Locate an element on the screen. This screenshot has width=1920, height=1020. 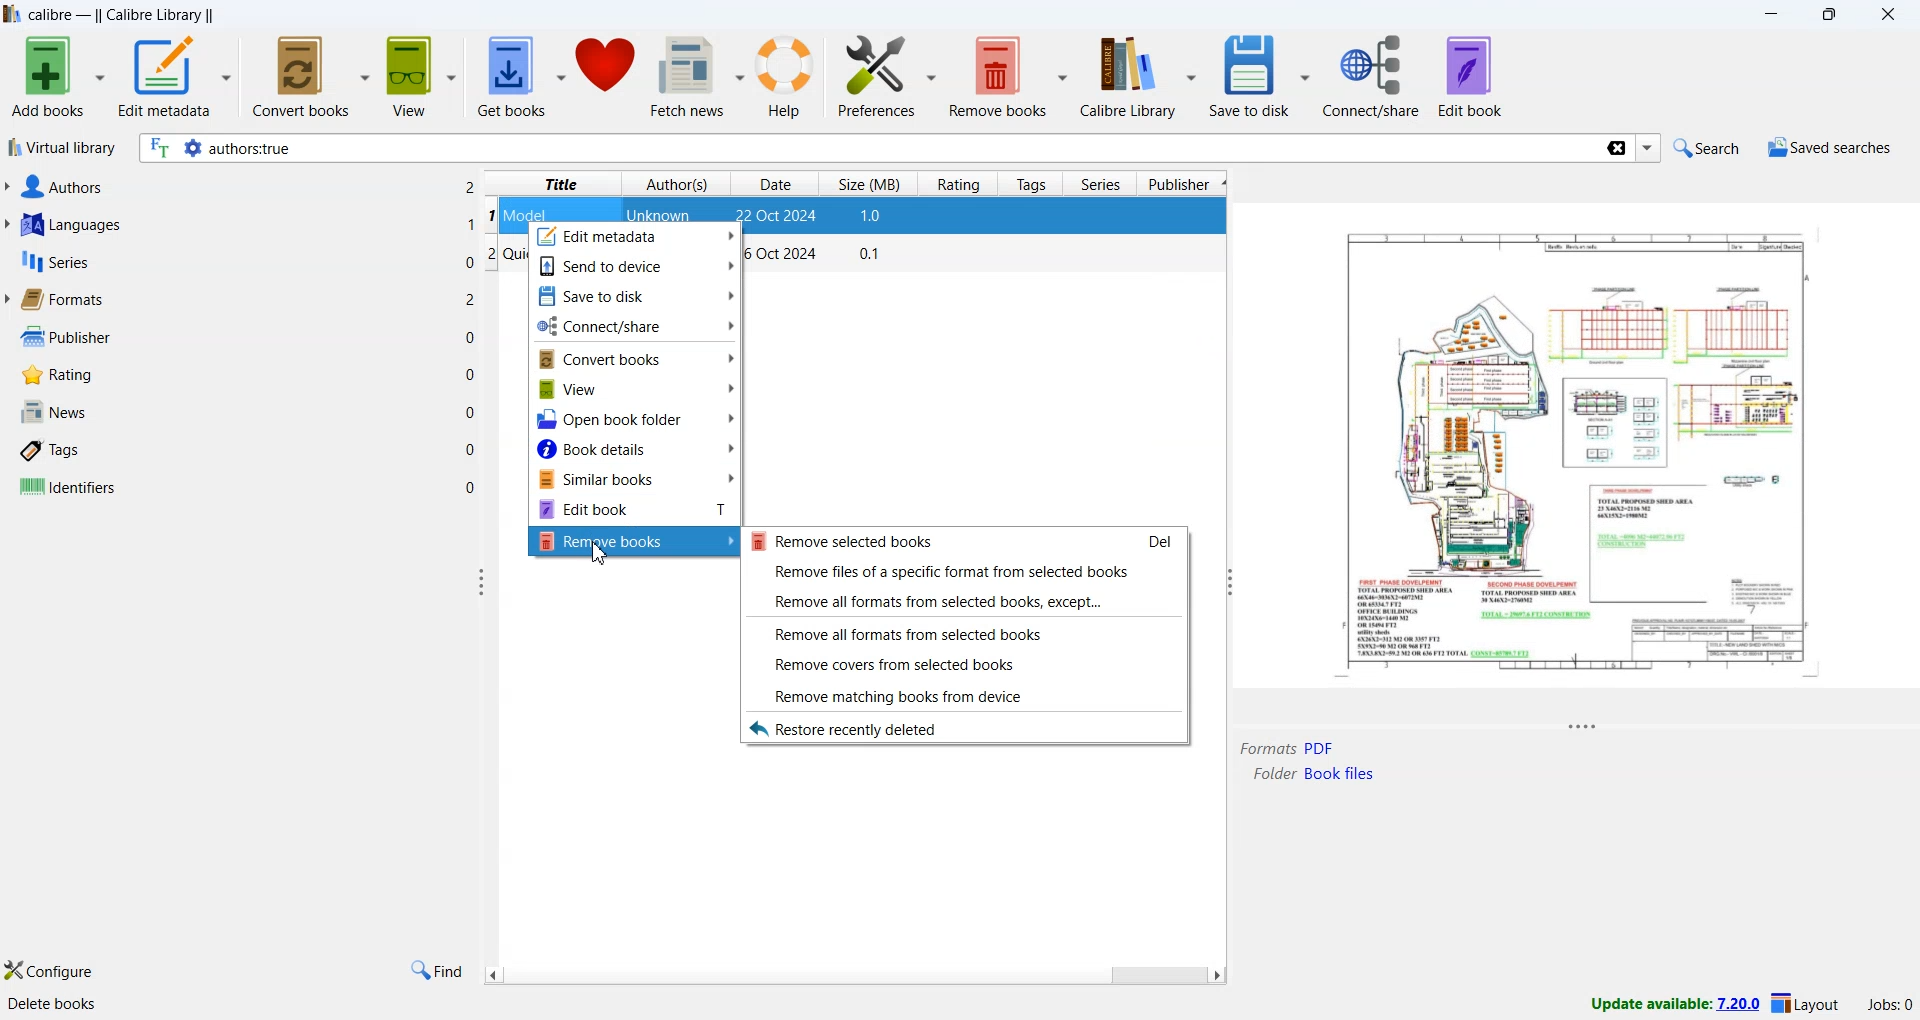
add books is located at coordinates (56, 77).